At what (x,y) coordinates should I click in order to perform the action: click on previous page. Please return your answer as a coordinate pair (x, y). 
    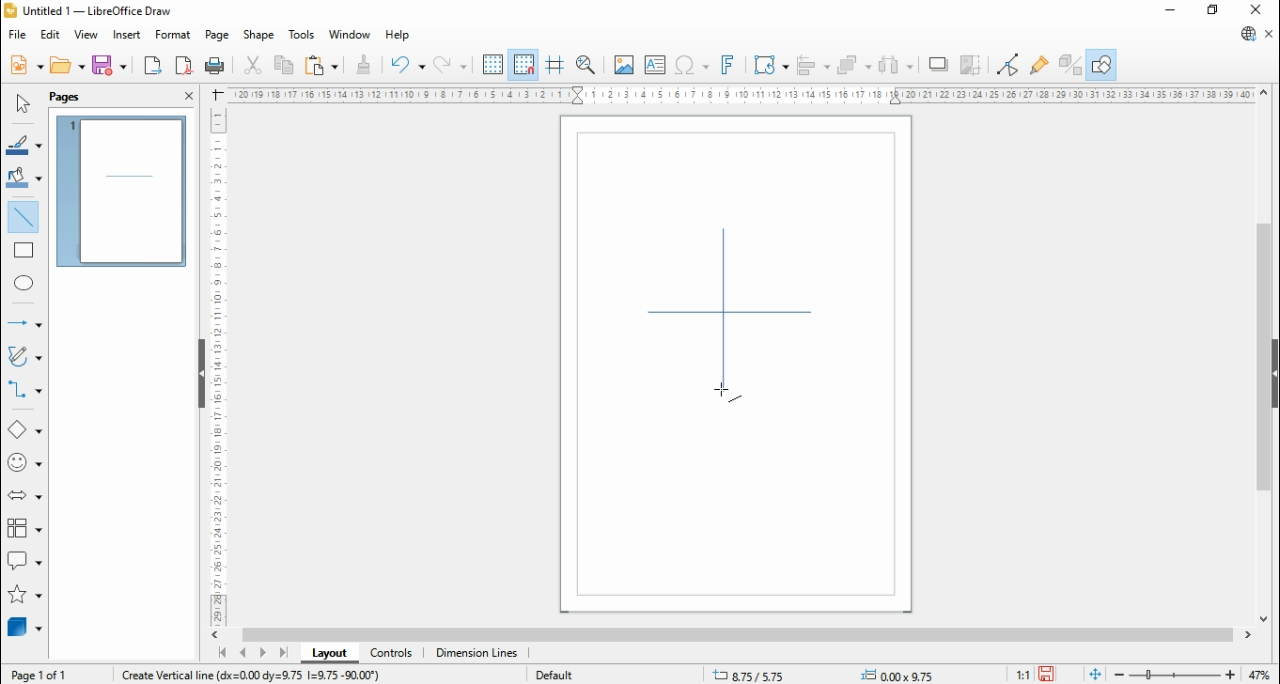
    Looking at the image, I should click on (242, 653).